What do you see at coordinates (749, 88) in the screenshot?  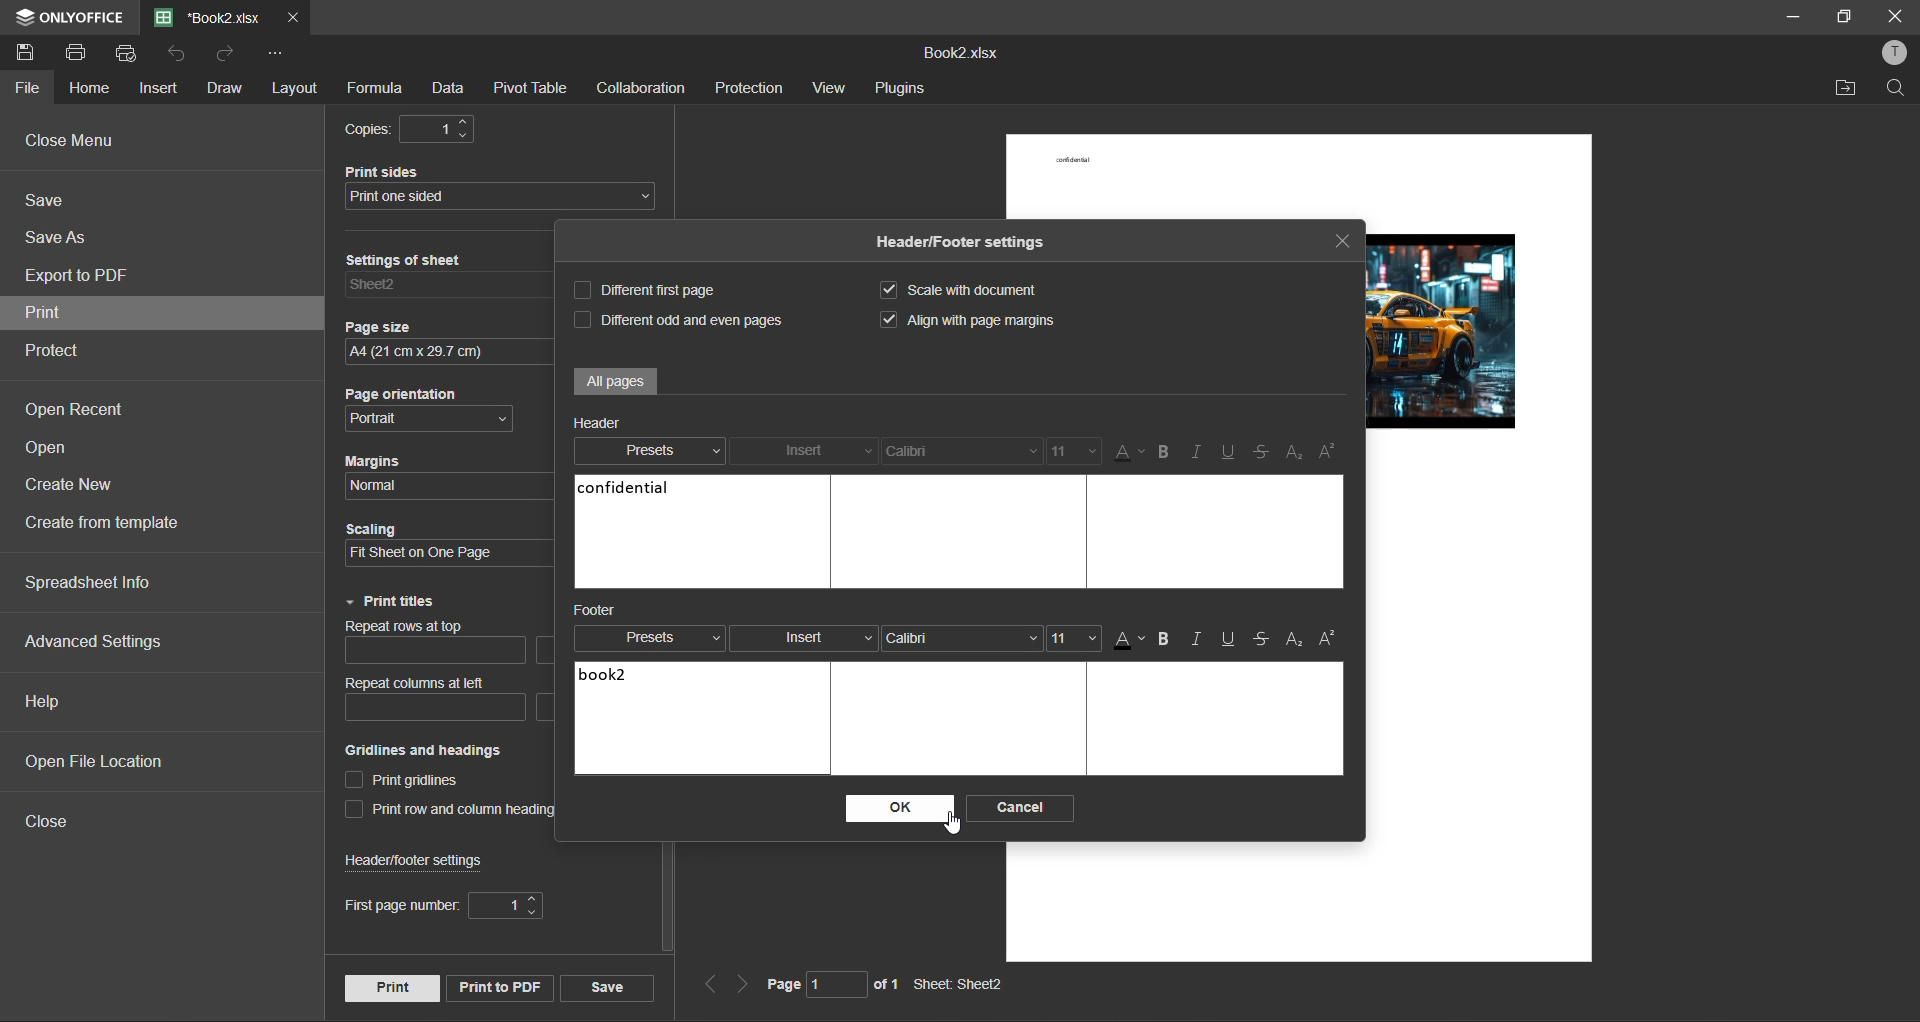 I see `protection` at bounding box center [749, 88].